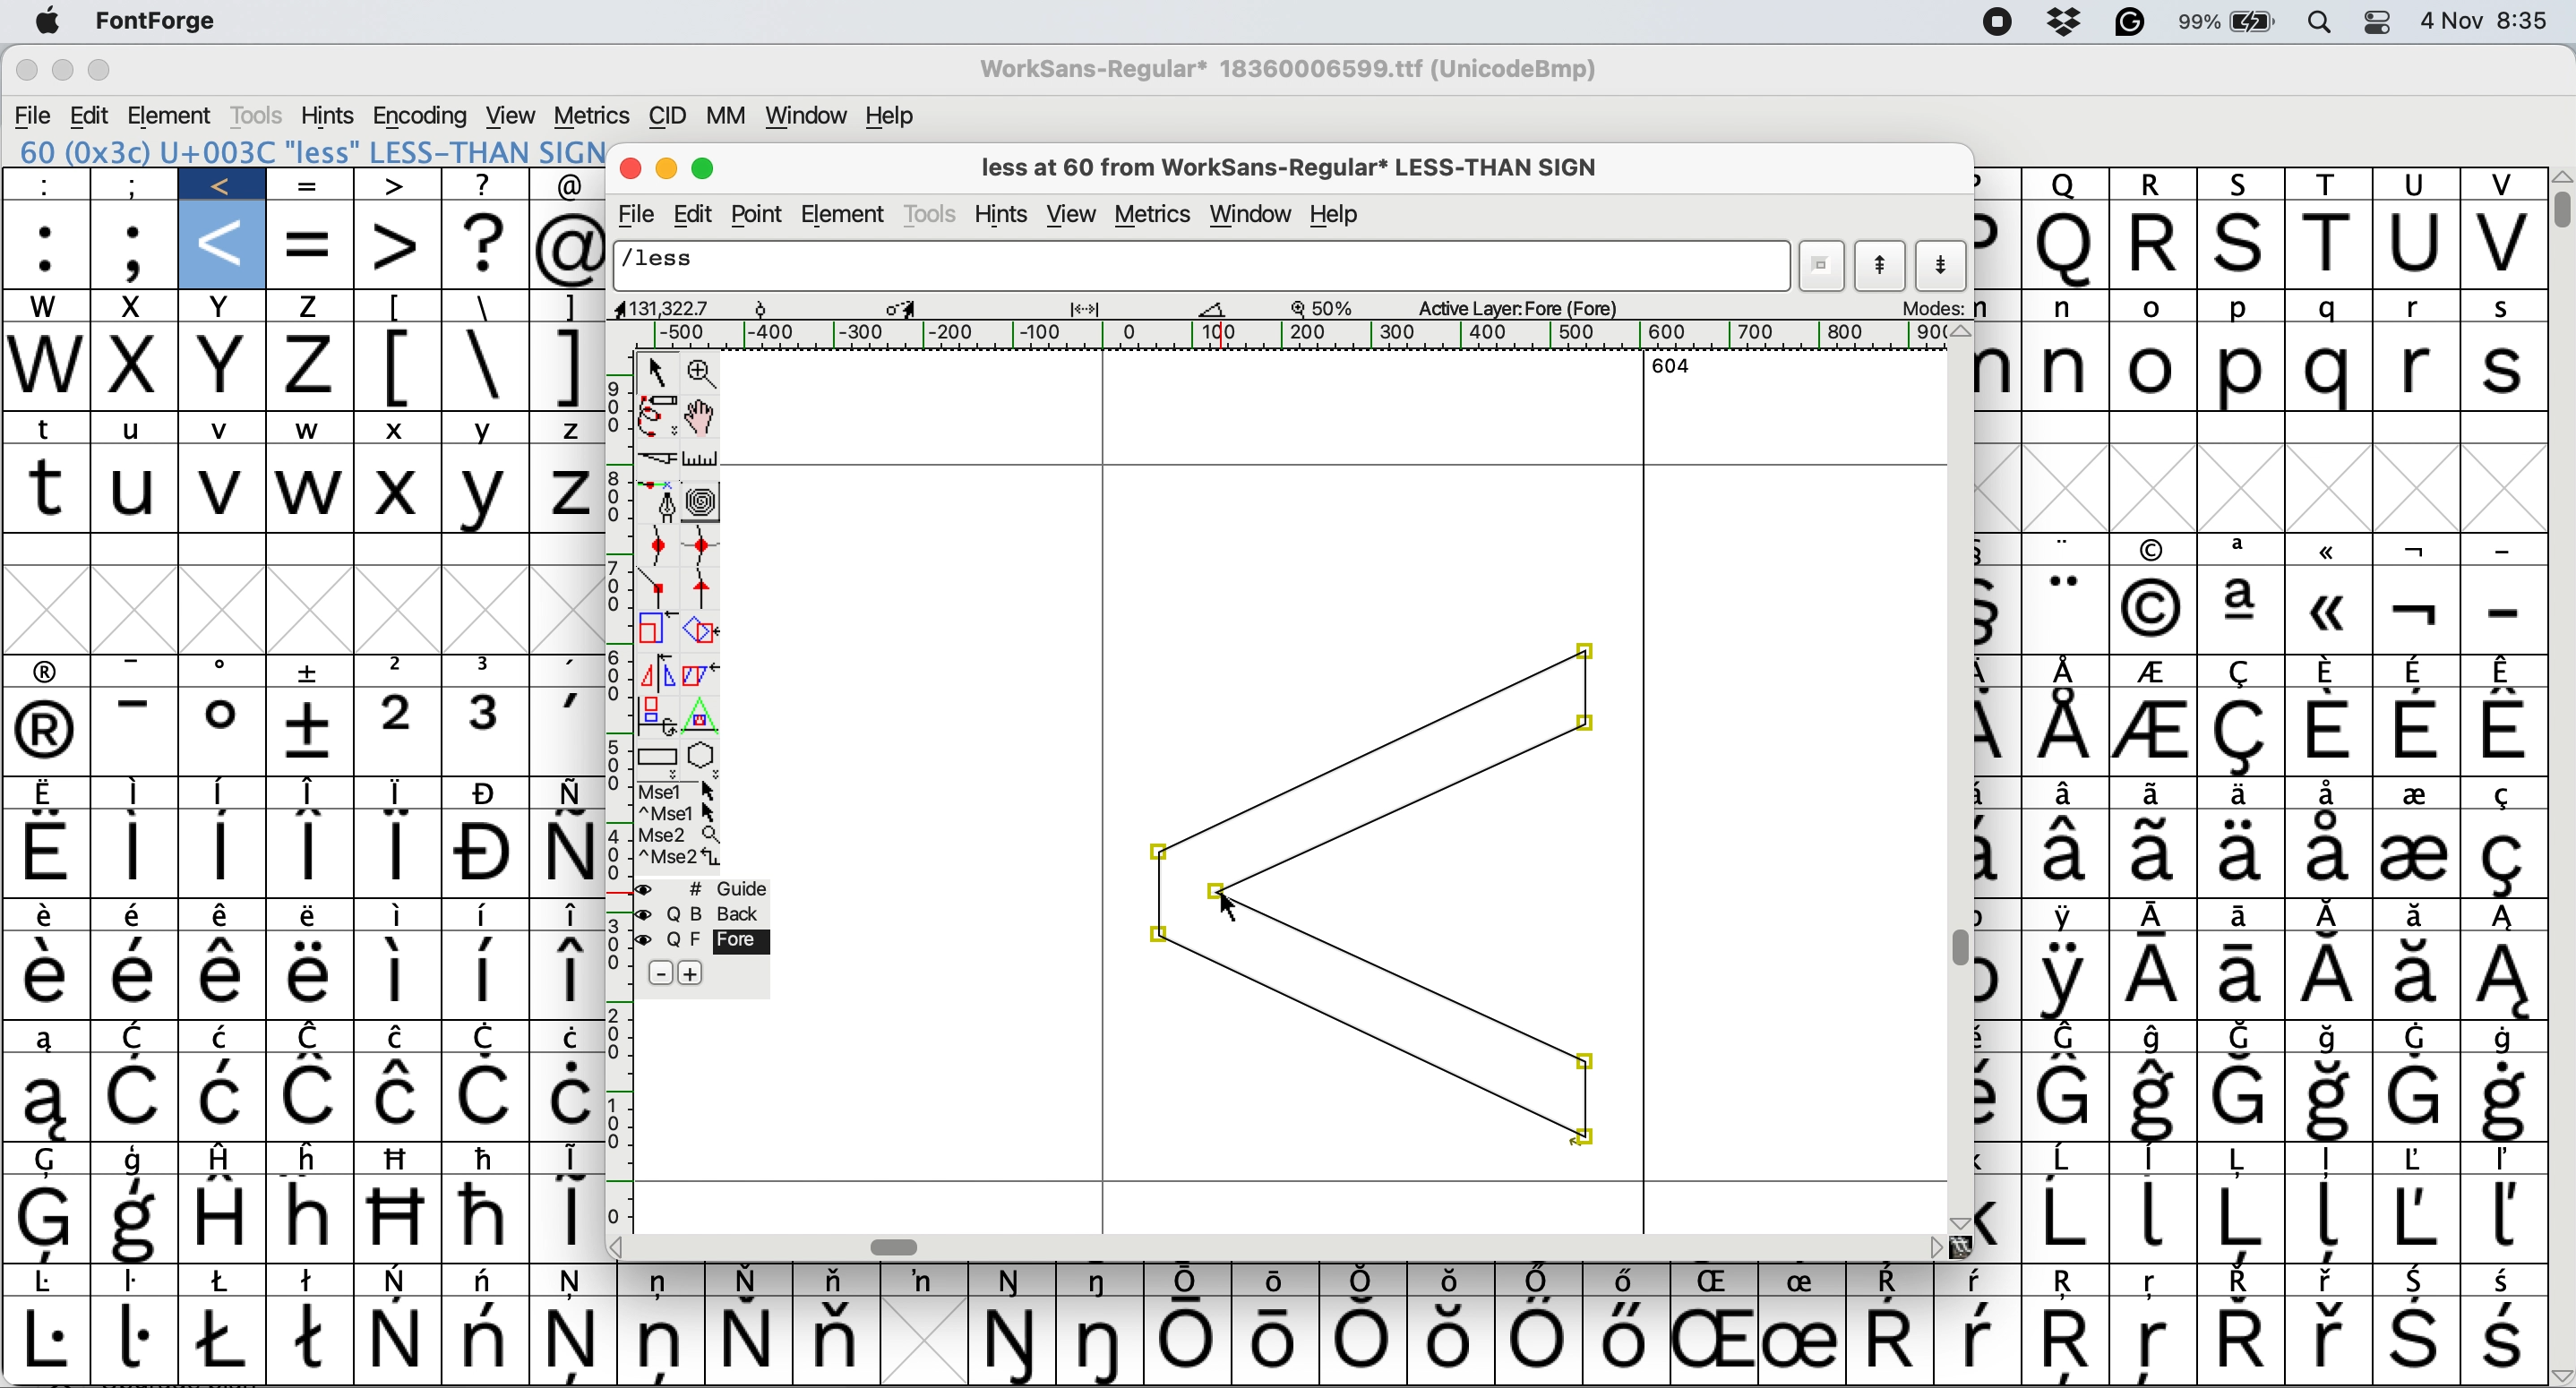 This screenshot has width=2576, height=1388. I want to click on Symbol, so click(1363, 1342).